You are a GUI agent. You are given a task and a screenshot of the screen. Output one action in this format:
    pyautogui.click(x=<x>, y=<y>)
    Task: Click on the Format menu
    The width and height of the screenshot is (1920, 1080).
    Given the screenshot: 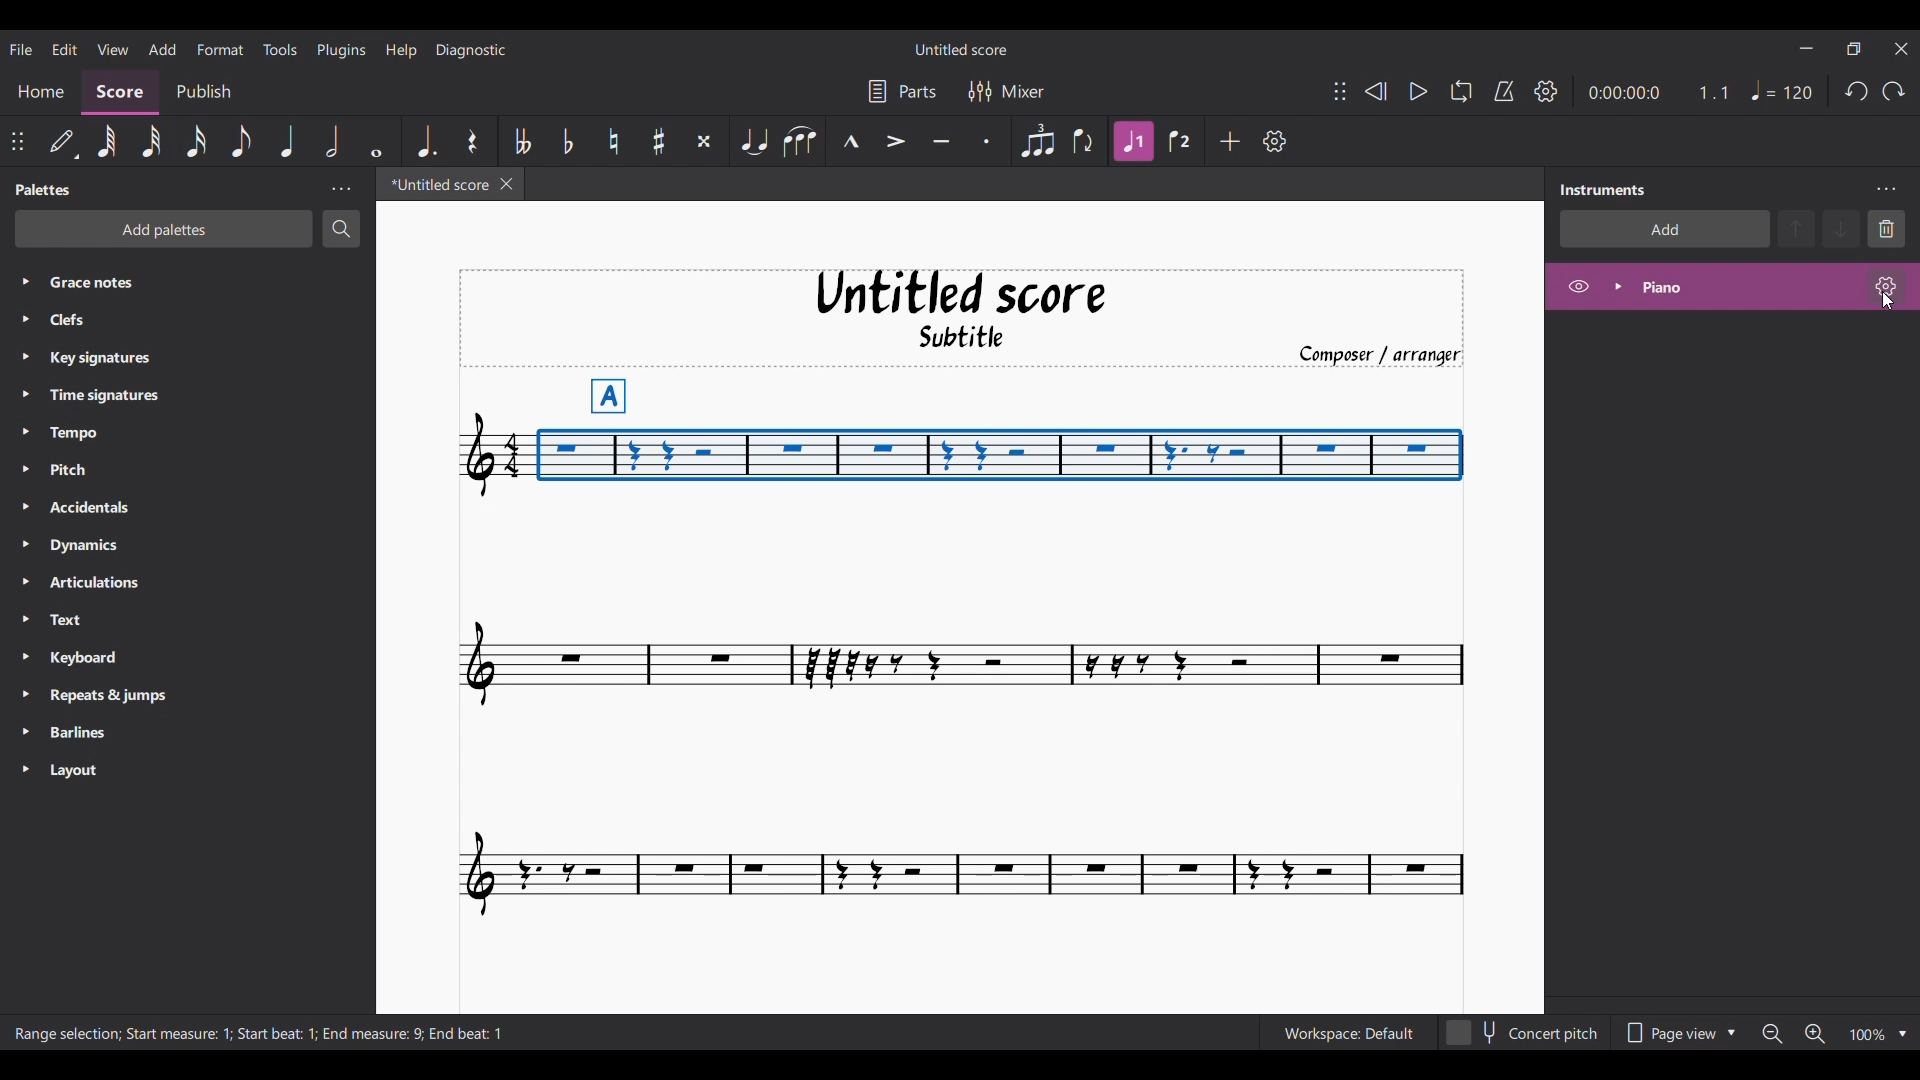 What is the action you would take?
    pyautogui.click(x=220, y=48)
    